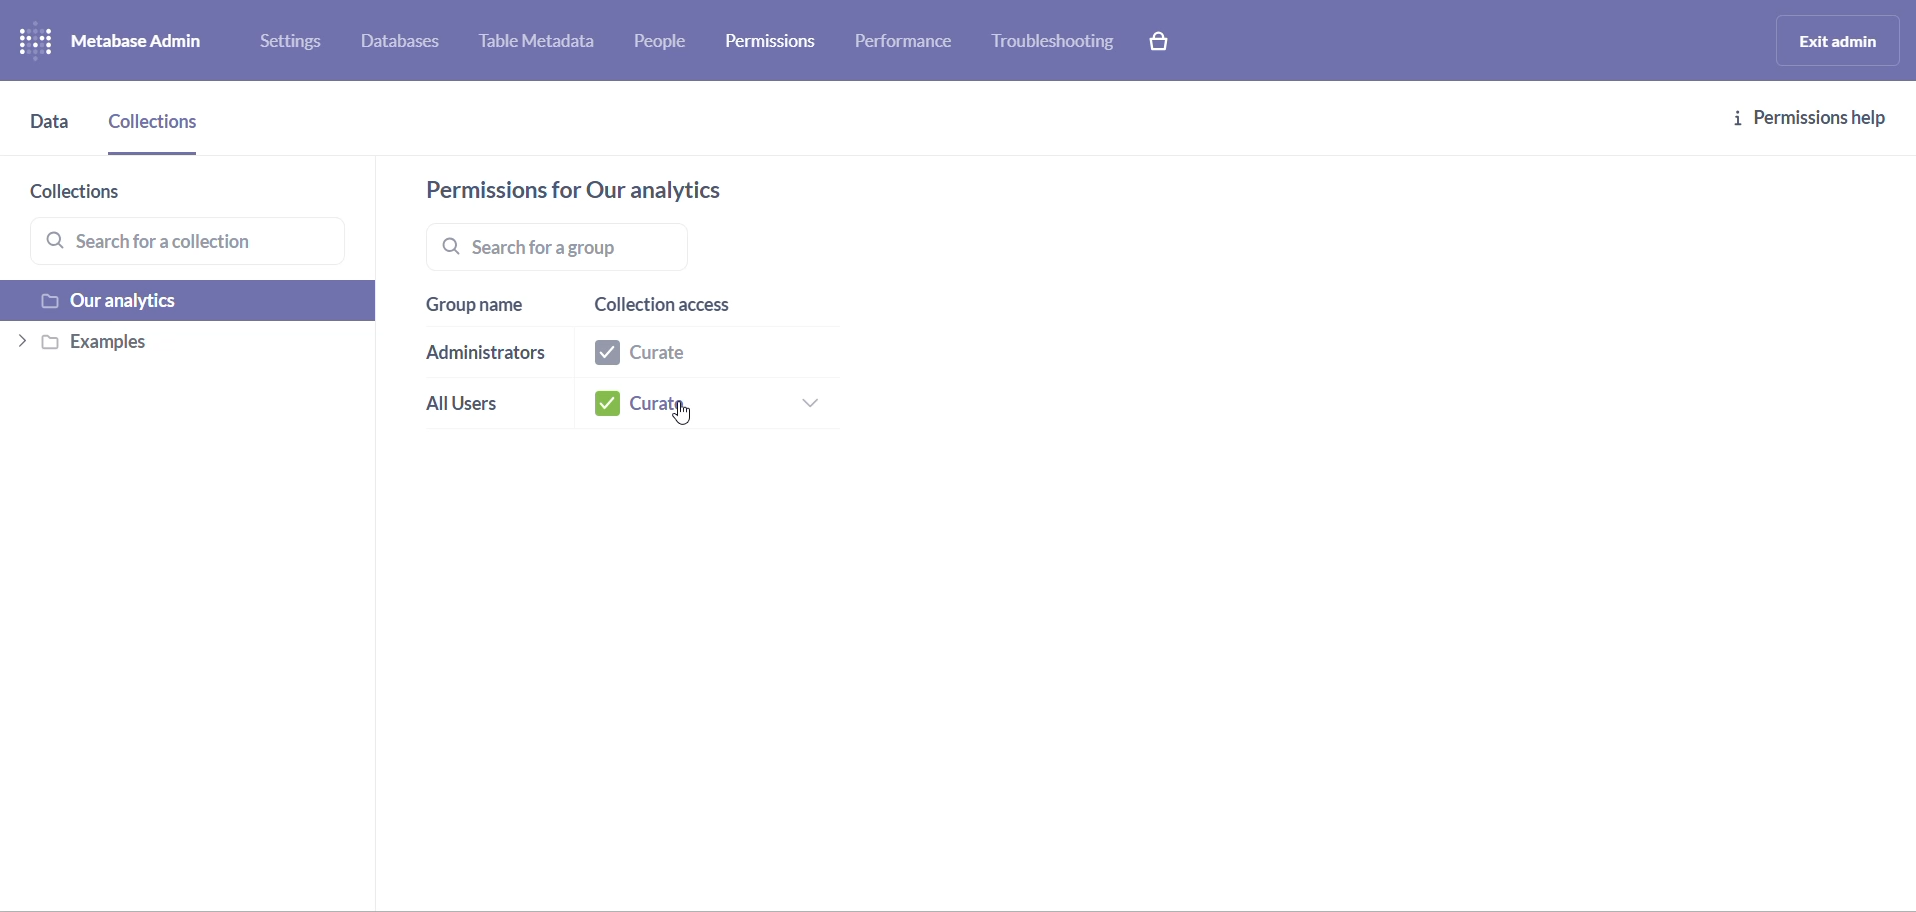 This screenshot has width=1916, height=912. Describe the element at coordinates (1054, 42) in the screenshot. I see `troubleshooting` at that location.